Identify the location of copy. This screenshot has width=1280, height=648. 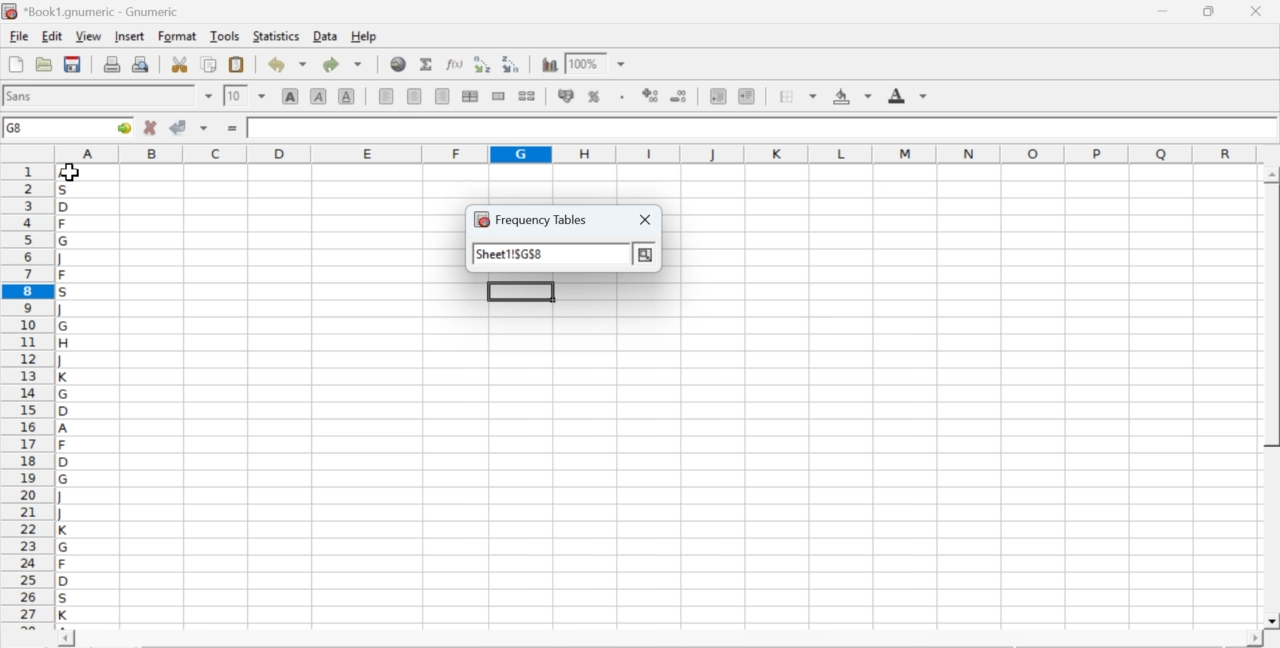
(210, 64).